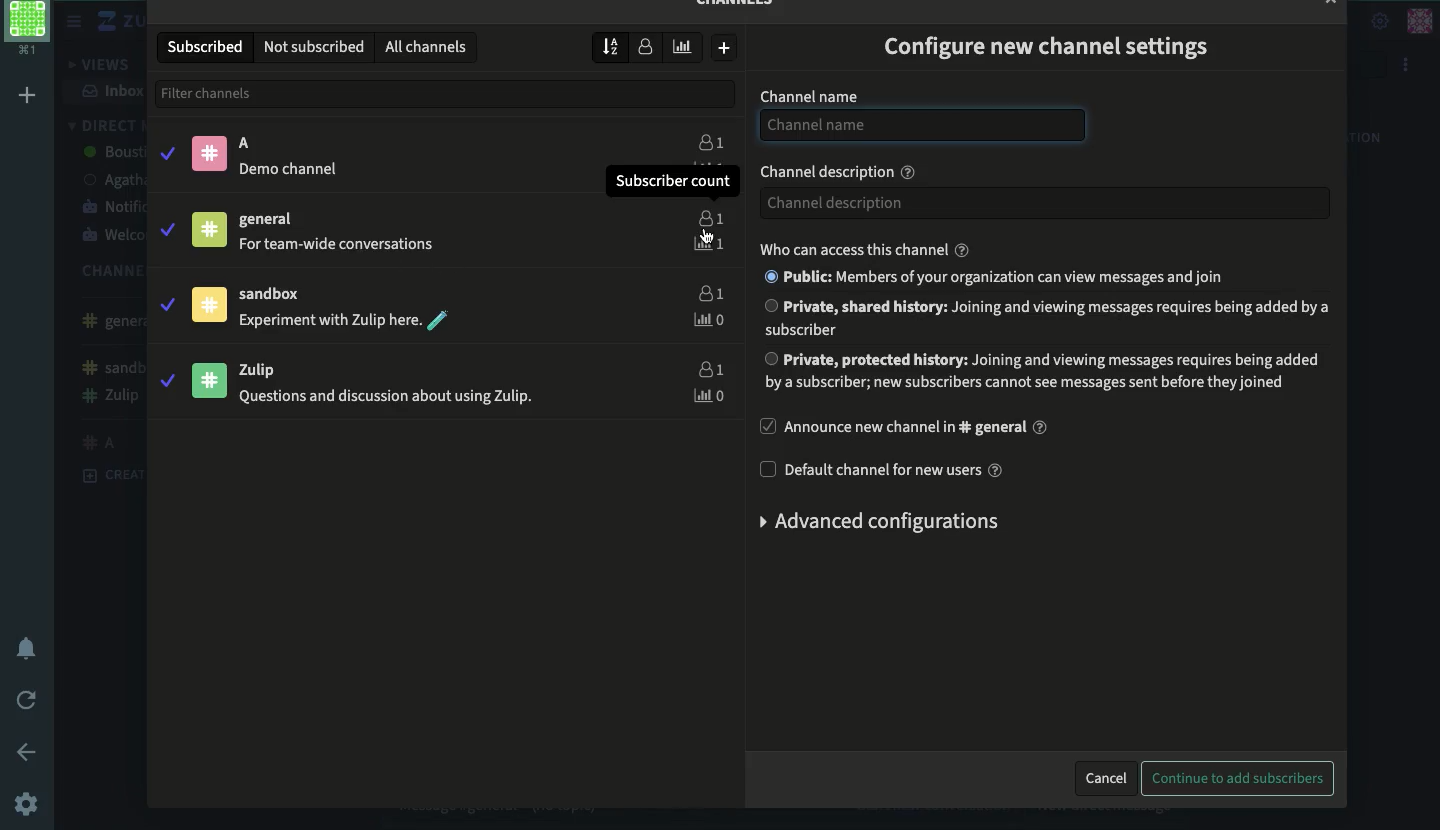  What do you see at coordinates (390, 397) in the screenshot?
I see `Questions and discussion about using Zulip.` at bounding box center [390, 397].